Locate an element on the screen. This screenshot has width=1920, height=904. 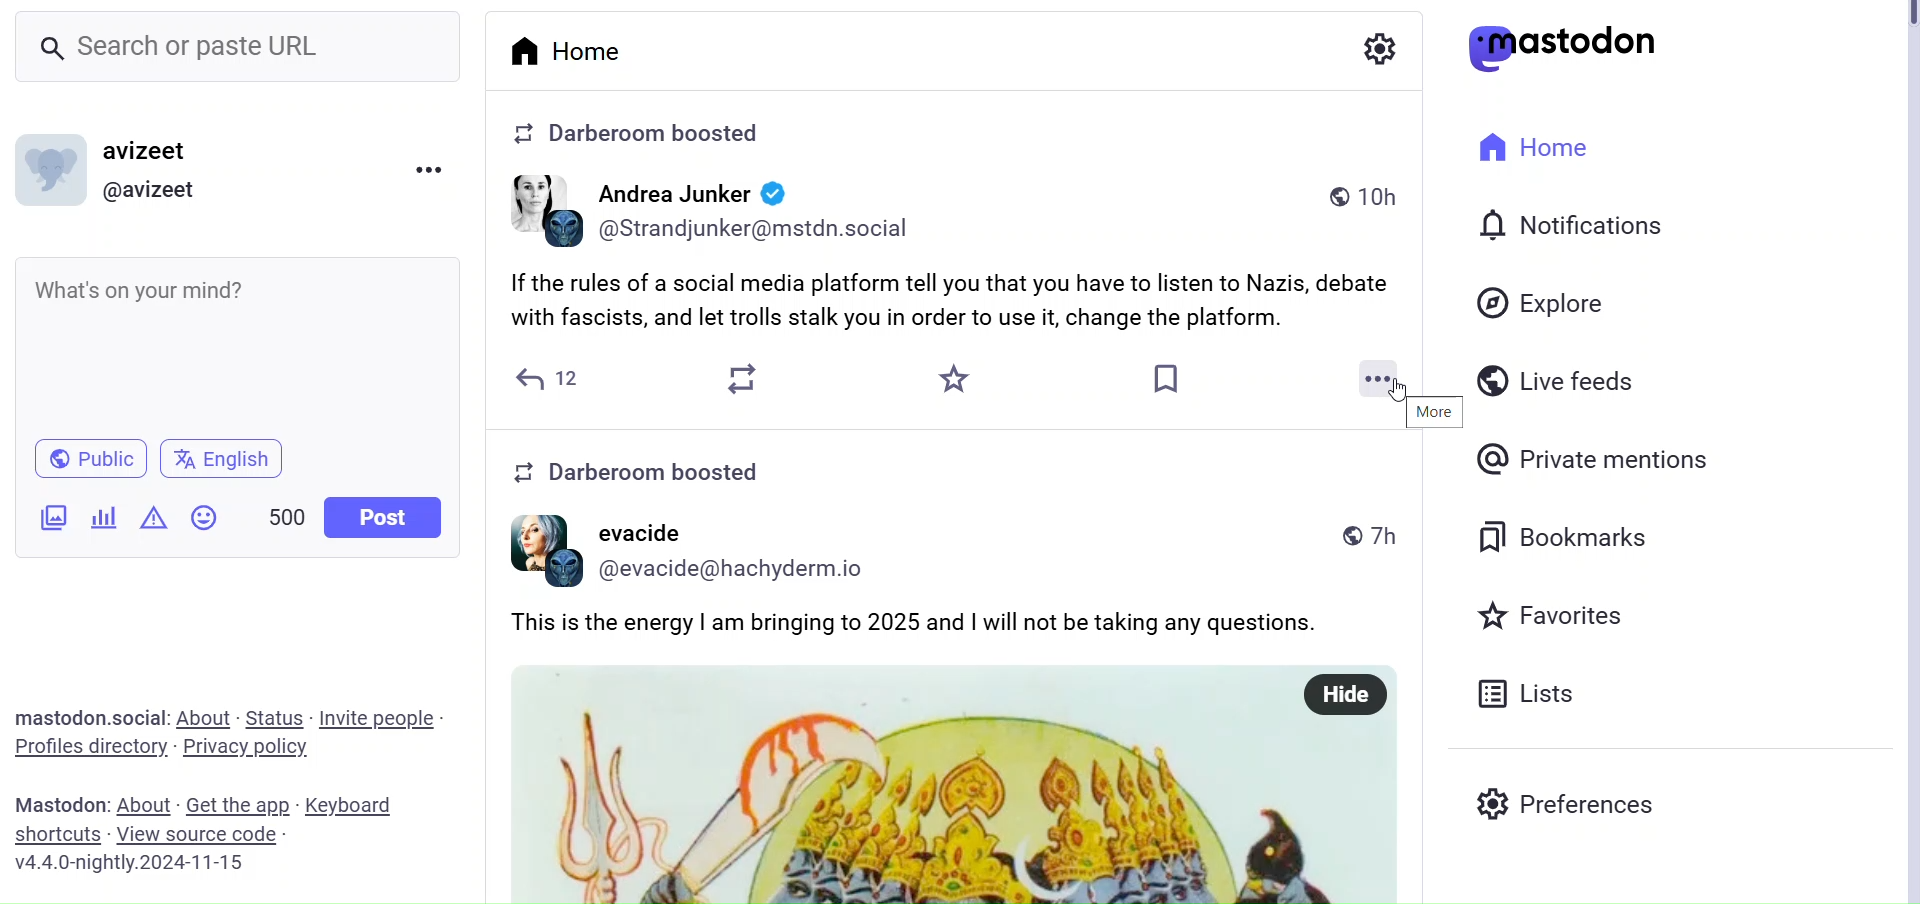
info is located at coordinates (633, 474).